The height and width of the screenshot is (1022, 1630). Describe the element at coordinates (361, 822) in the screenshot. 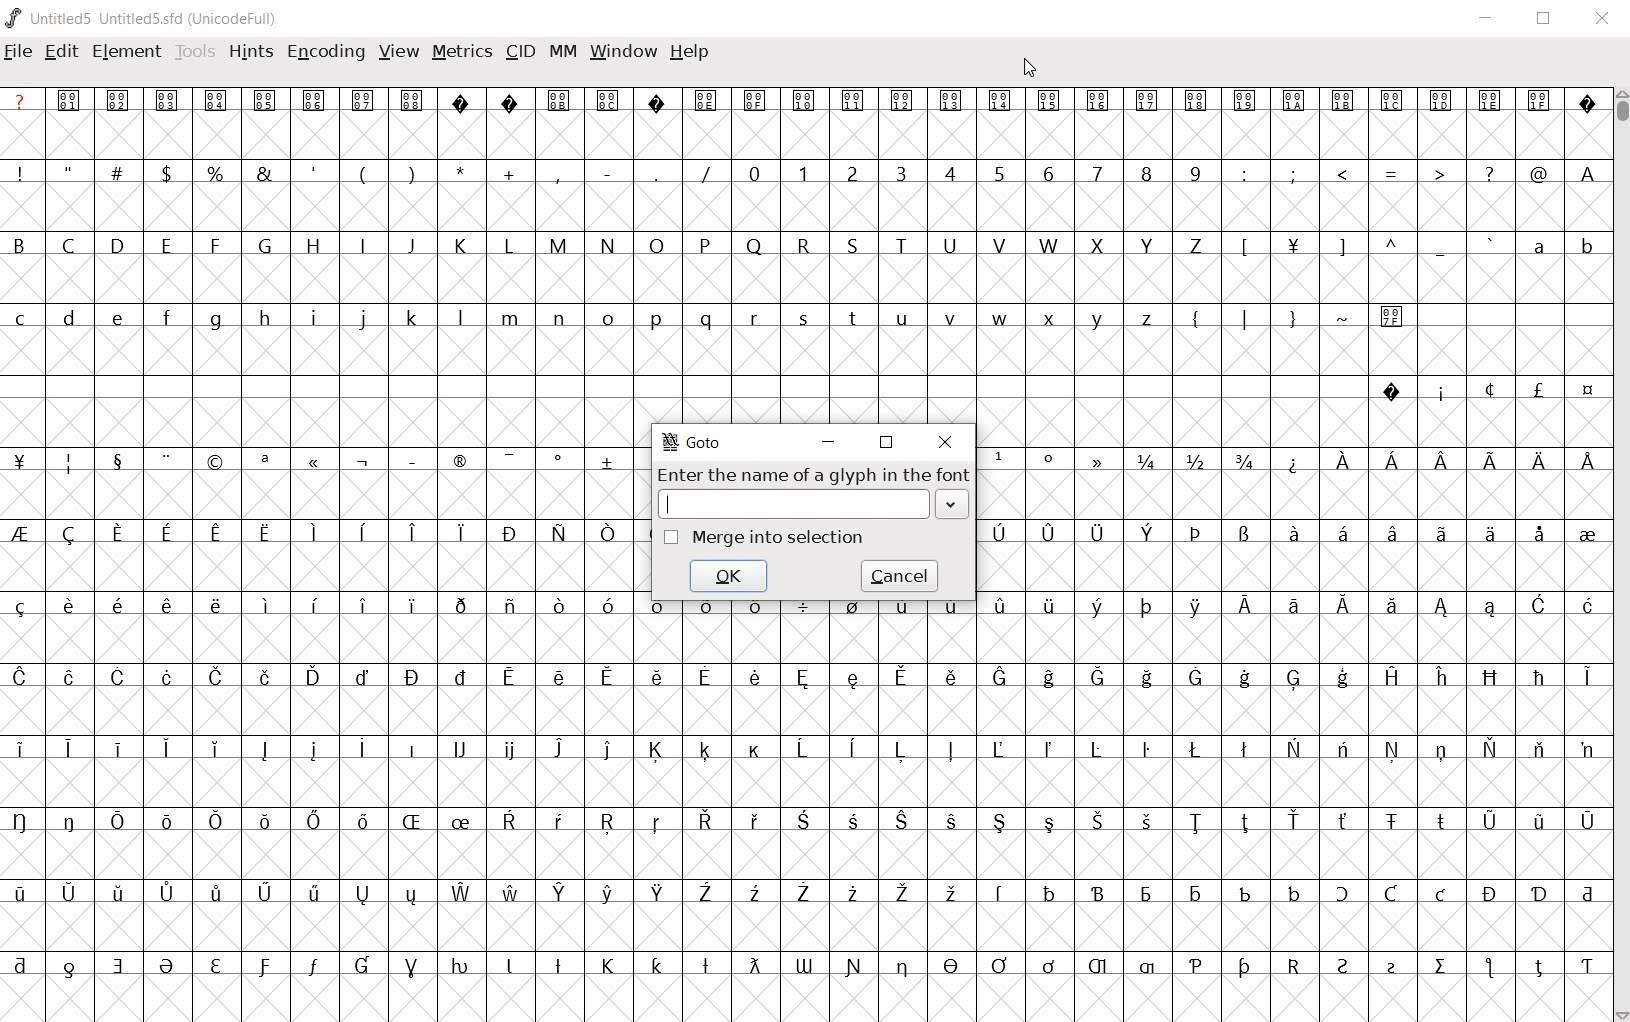

I see `Symbol` at that location.